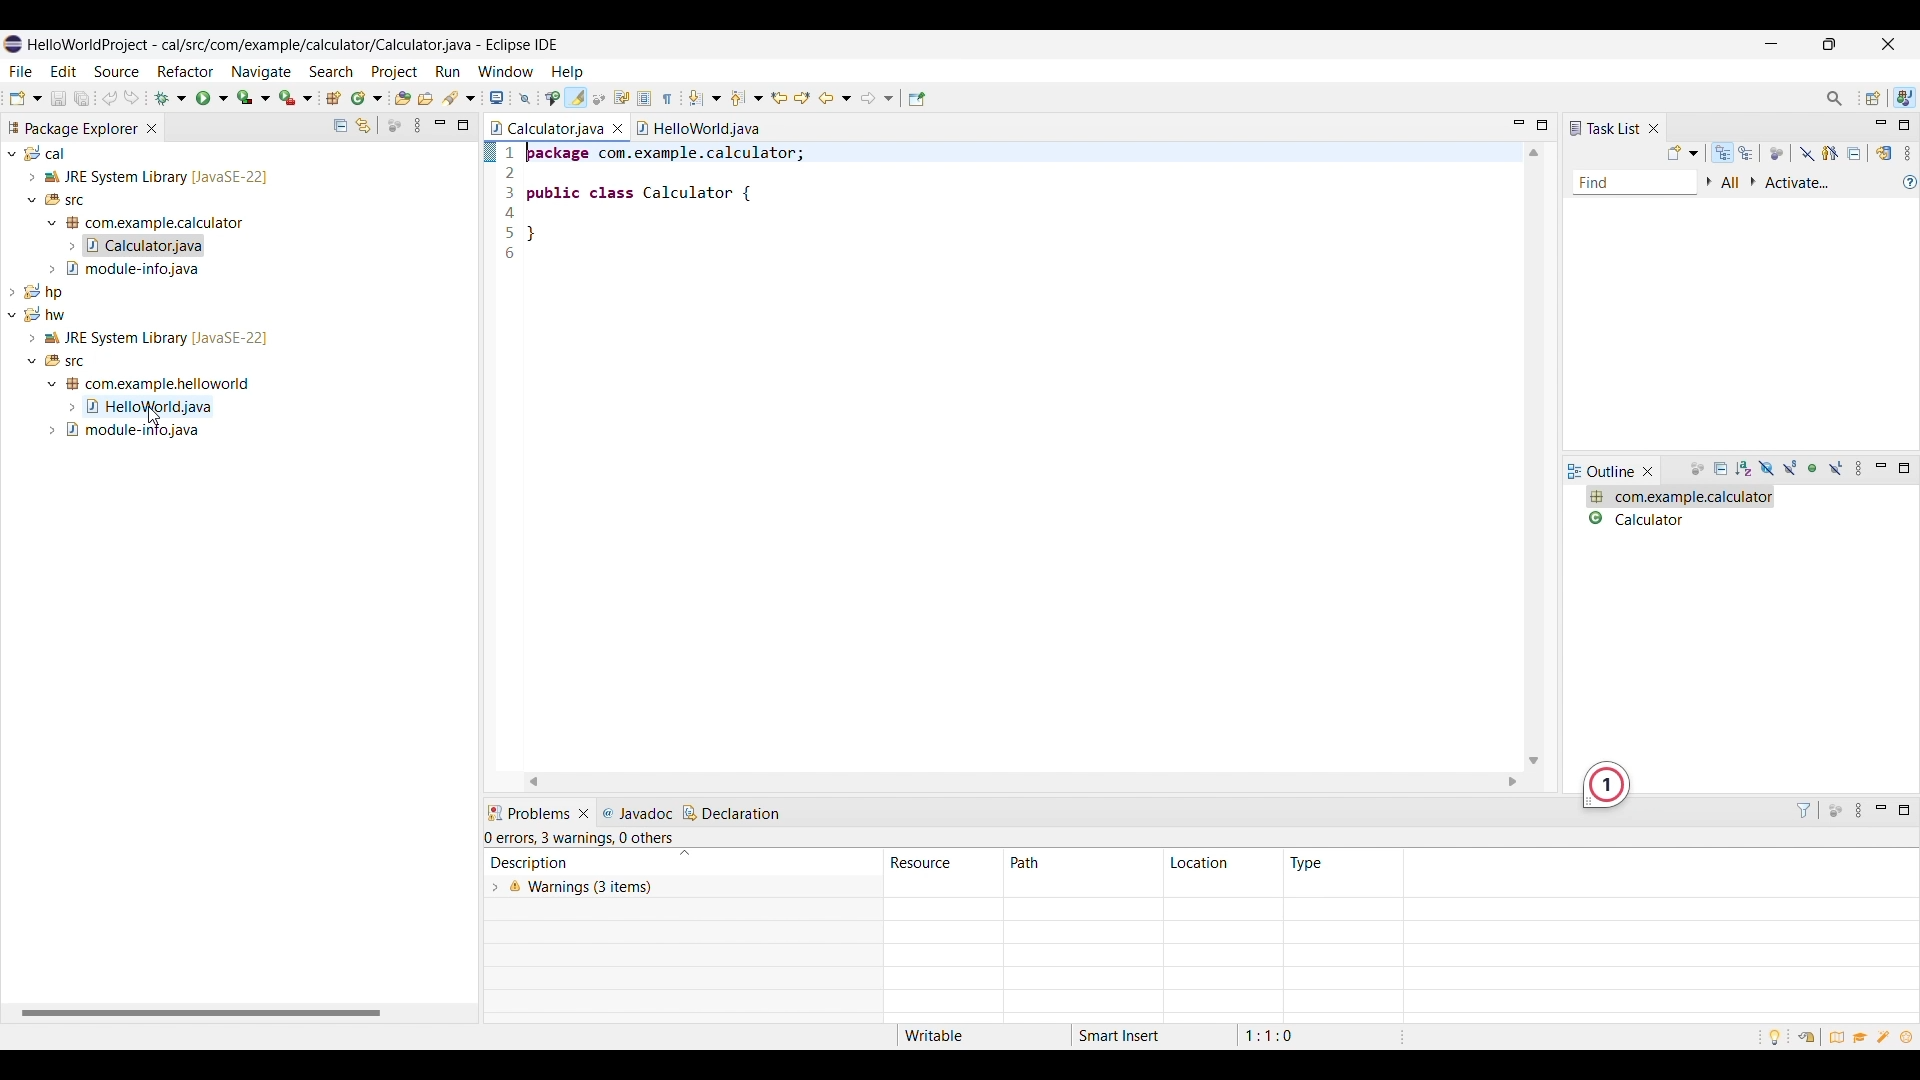 The image size is (1920, 1080). What do you see at coordinates (447, 71) in the screenshot?
I see `Run` at bounding box center [447, 71].